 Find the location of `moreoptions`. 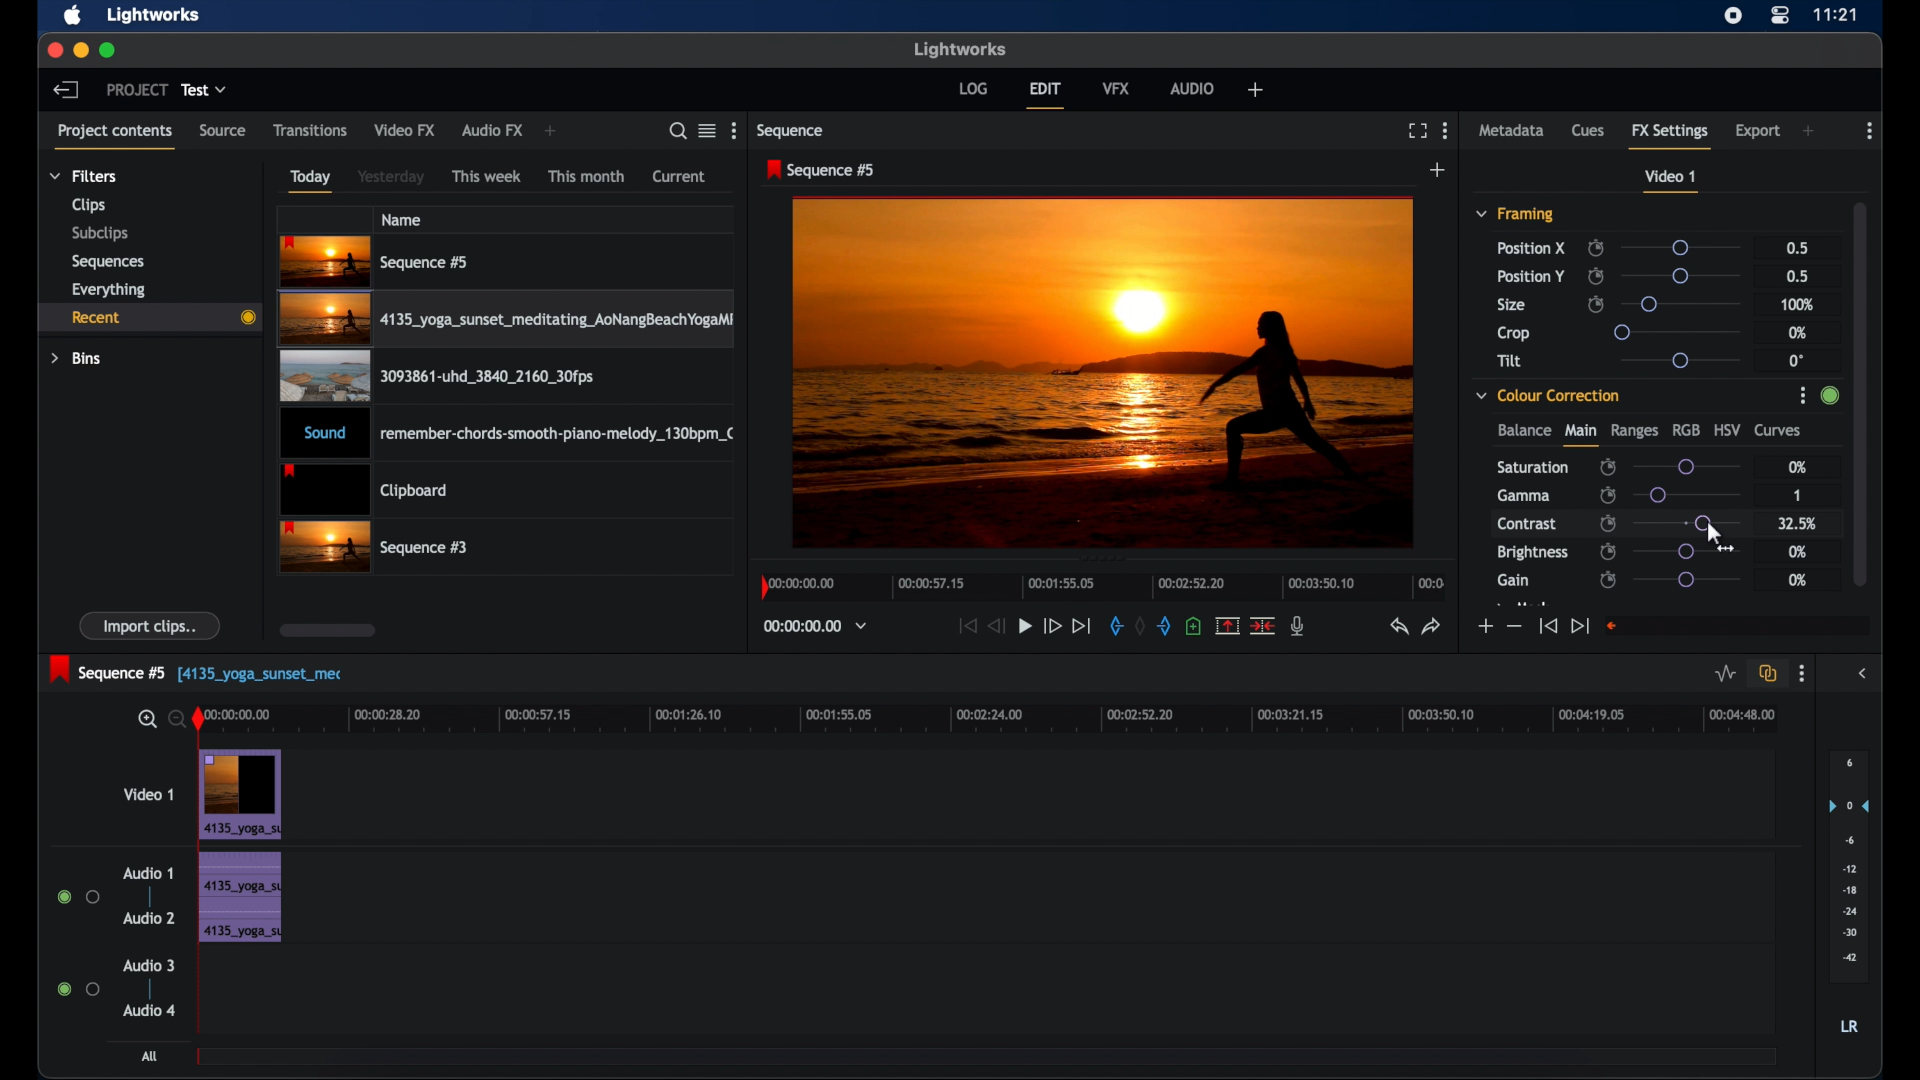

moreoptions is located at coordinates (1446, 129).